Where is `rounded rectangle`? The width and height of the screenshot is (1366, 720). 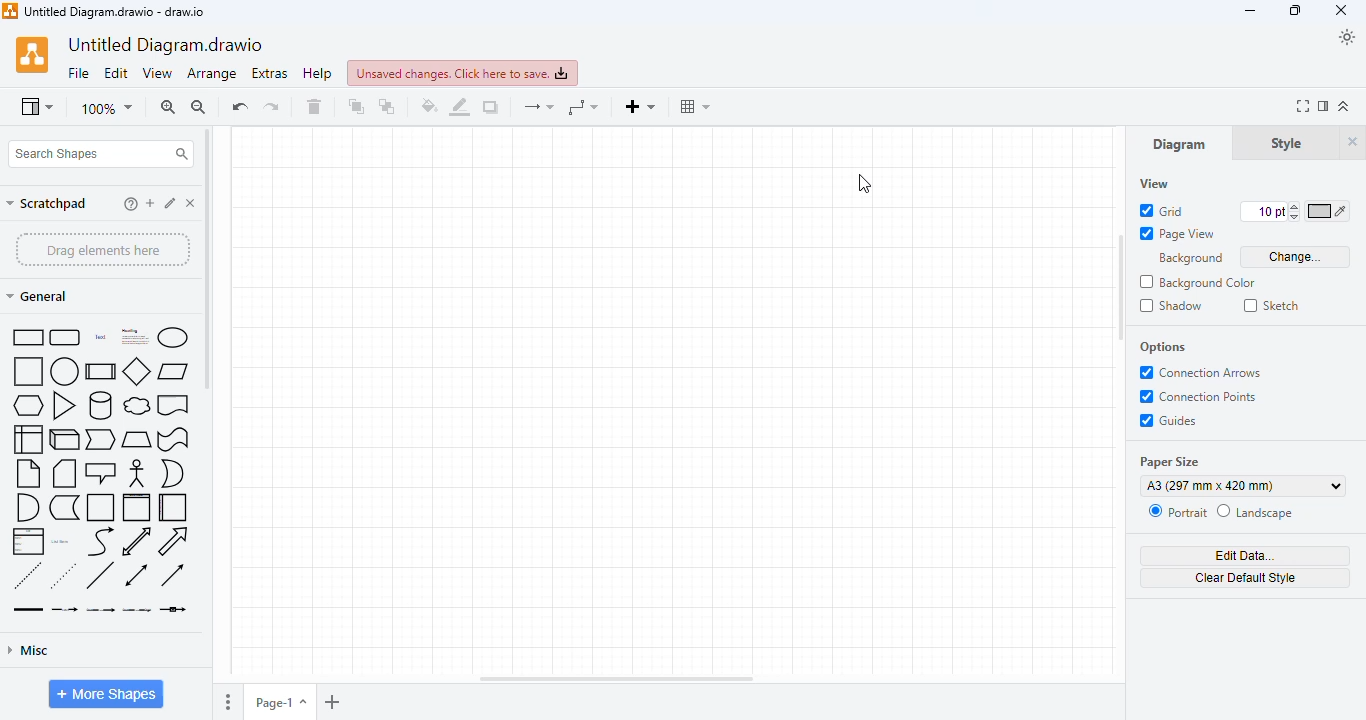 rounded rectangle is located at coordinates (66, 338).